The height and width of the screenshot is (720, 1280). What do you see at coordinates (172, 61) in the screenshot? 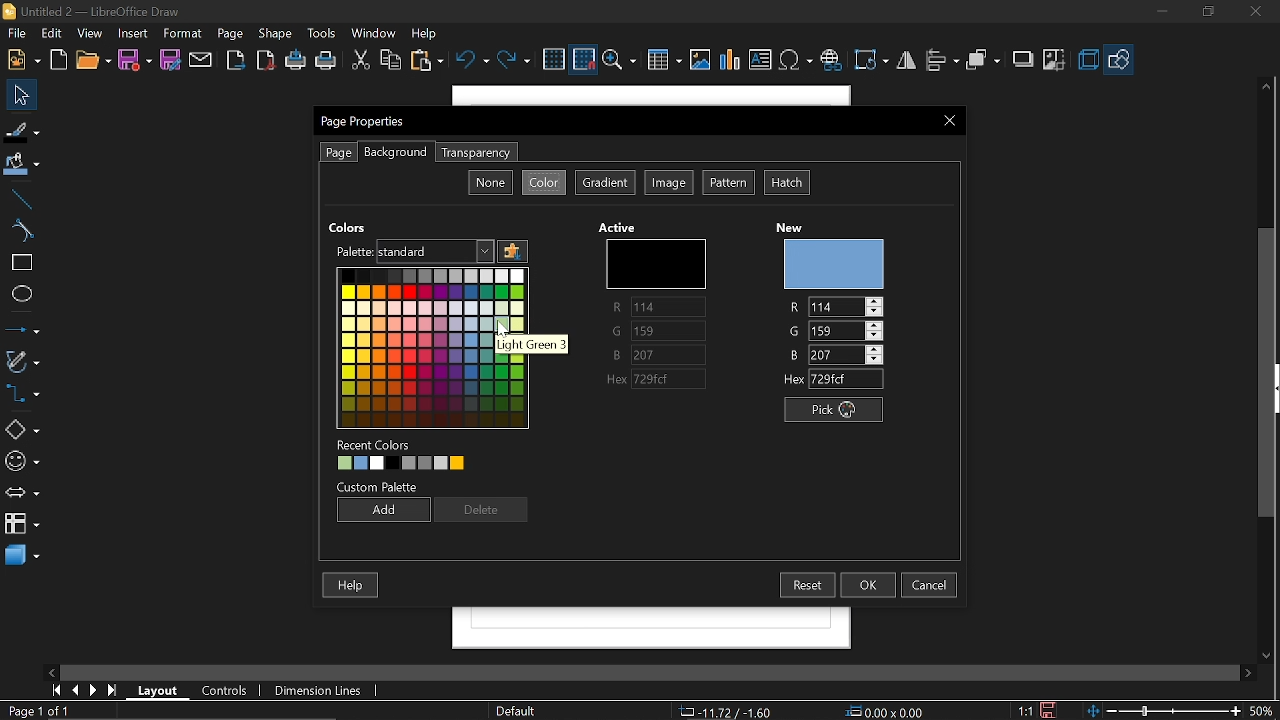
I see `Save as` at bounding box center [172, 61].